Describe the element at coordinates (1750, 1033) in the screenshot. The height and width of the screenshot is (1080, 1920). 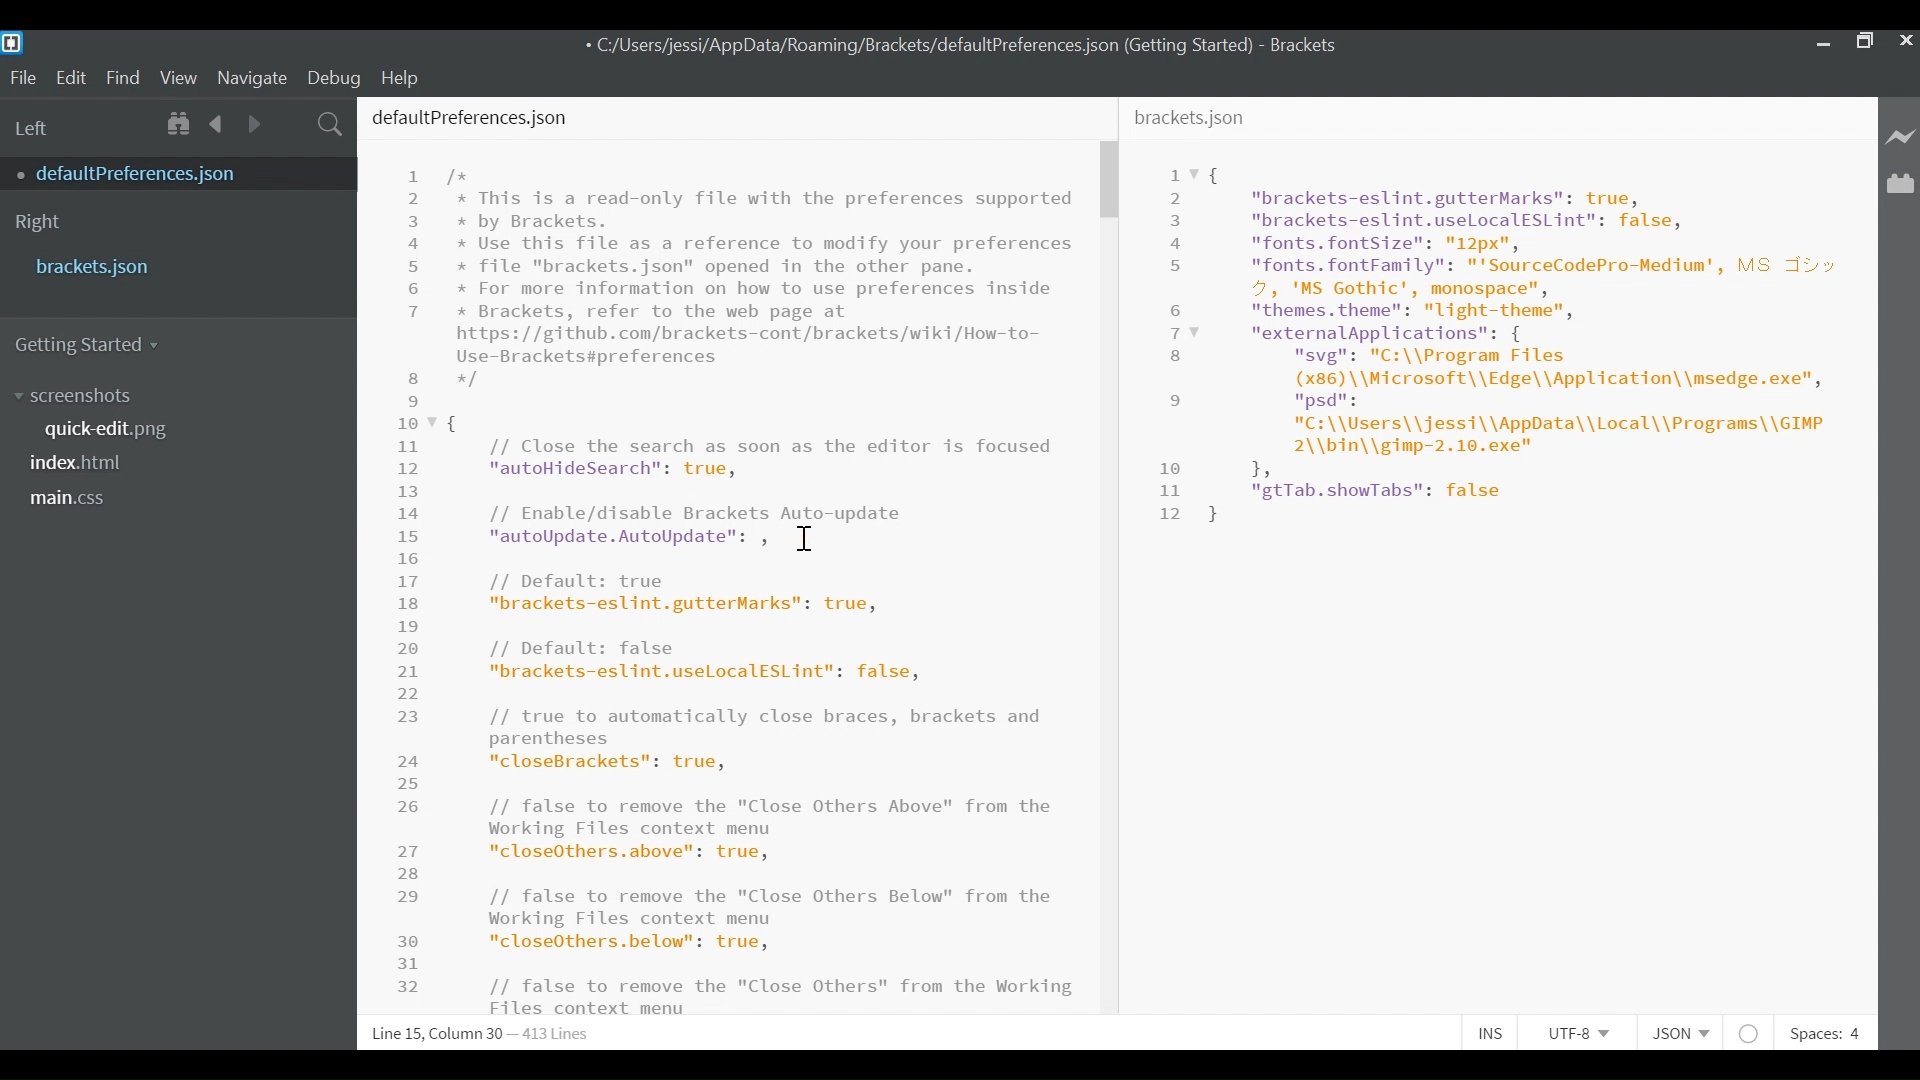
I see `No lintel available for JSON` at that location.